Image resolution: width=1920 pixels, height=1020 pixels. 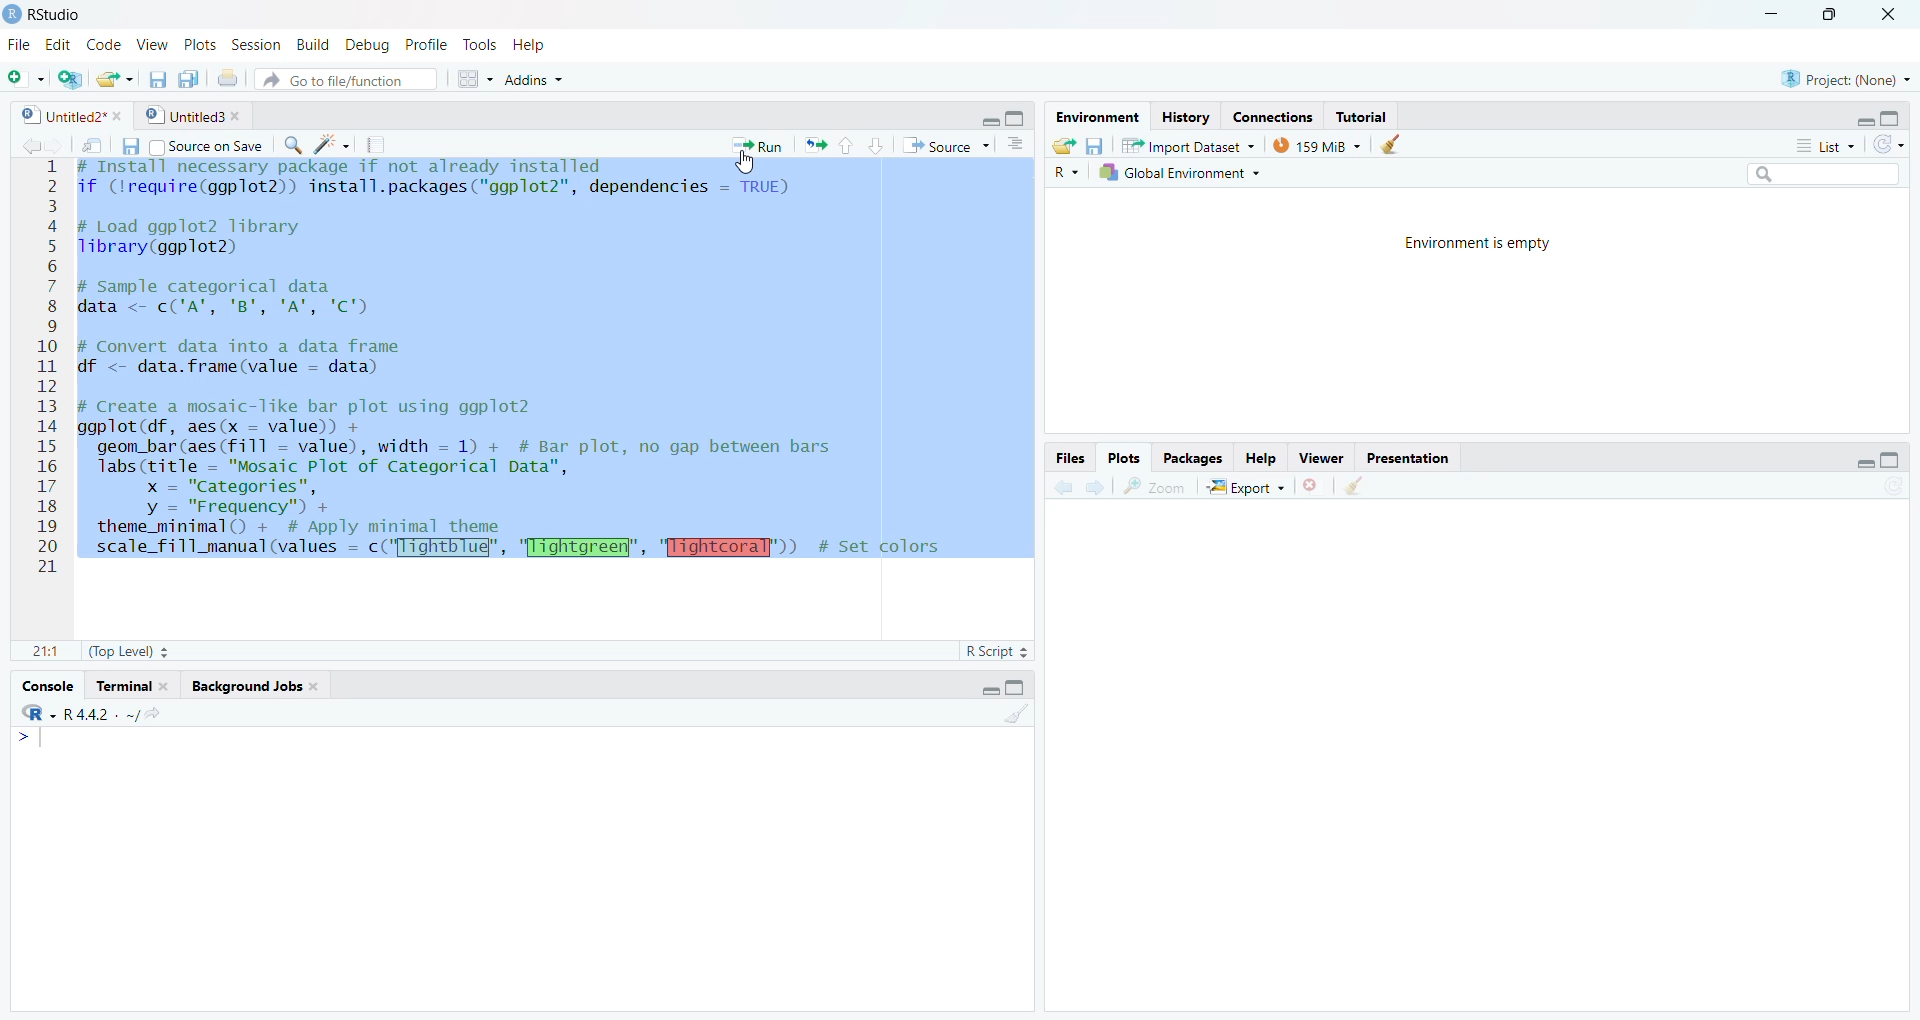 I want to click on Import Dataset, so click(x=1188, y=146).